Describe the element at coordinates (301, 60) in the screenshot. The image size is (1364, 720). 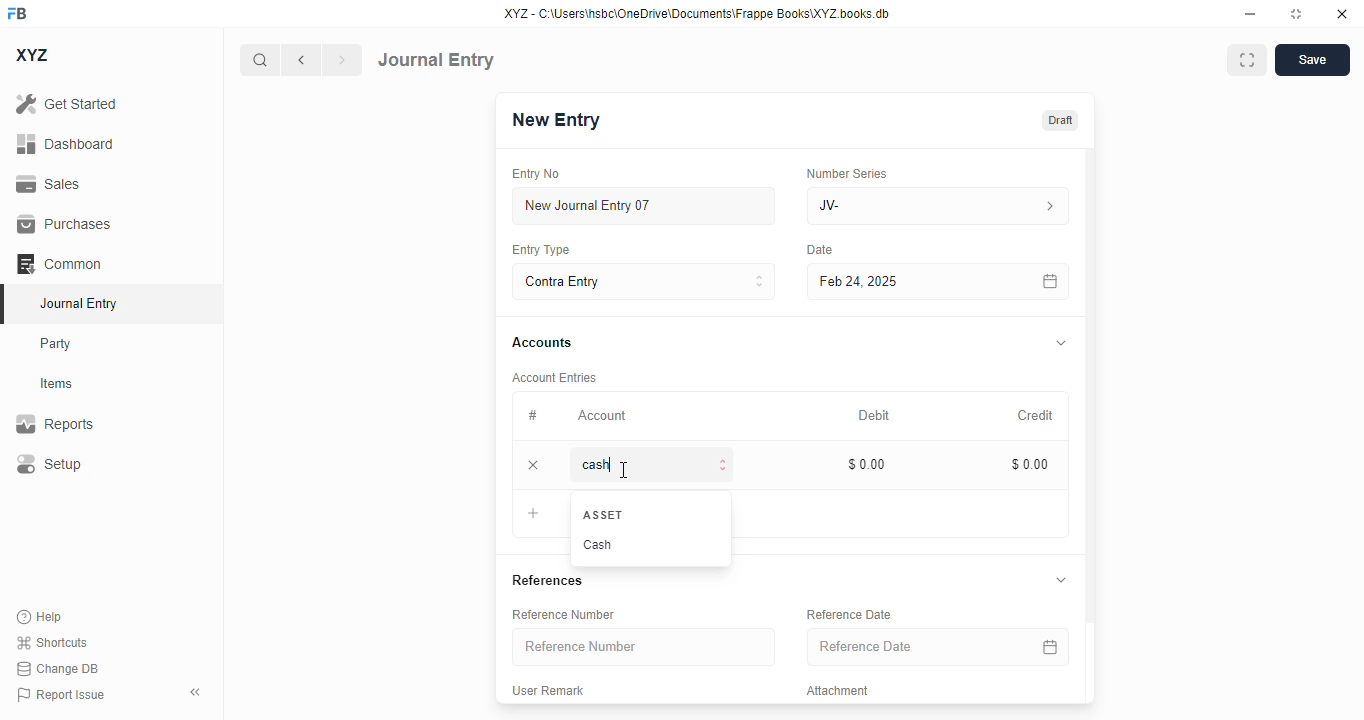
I see `previous` at that location.